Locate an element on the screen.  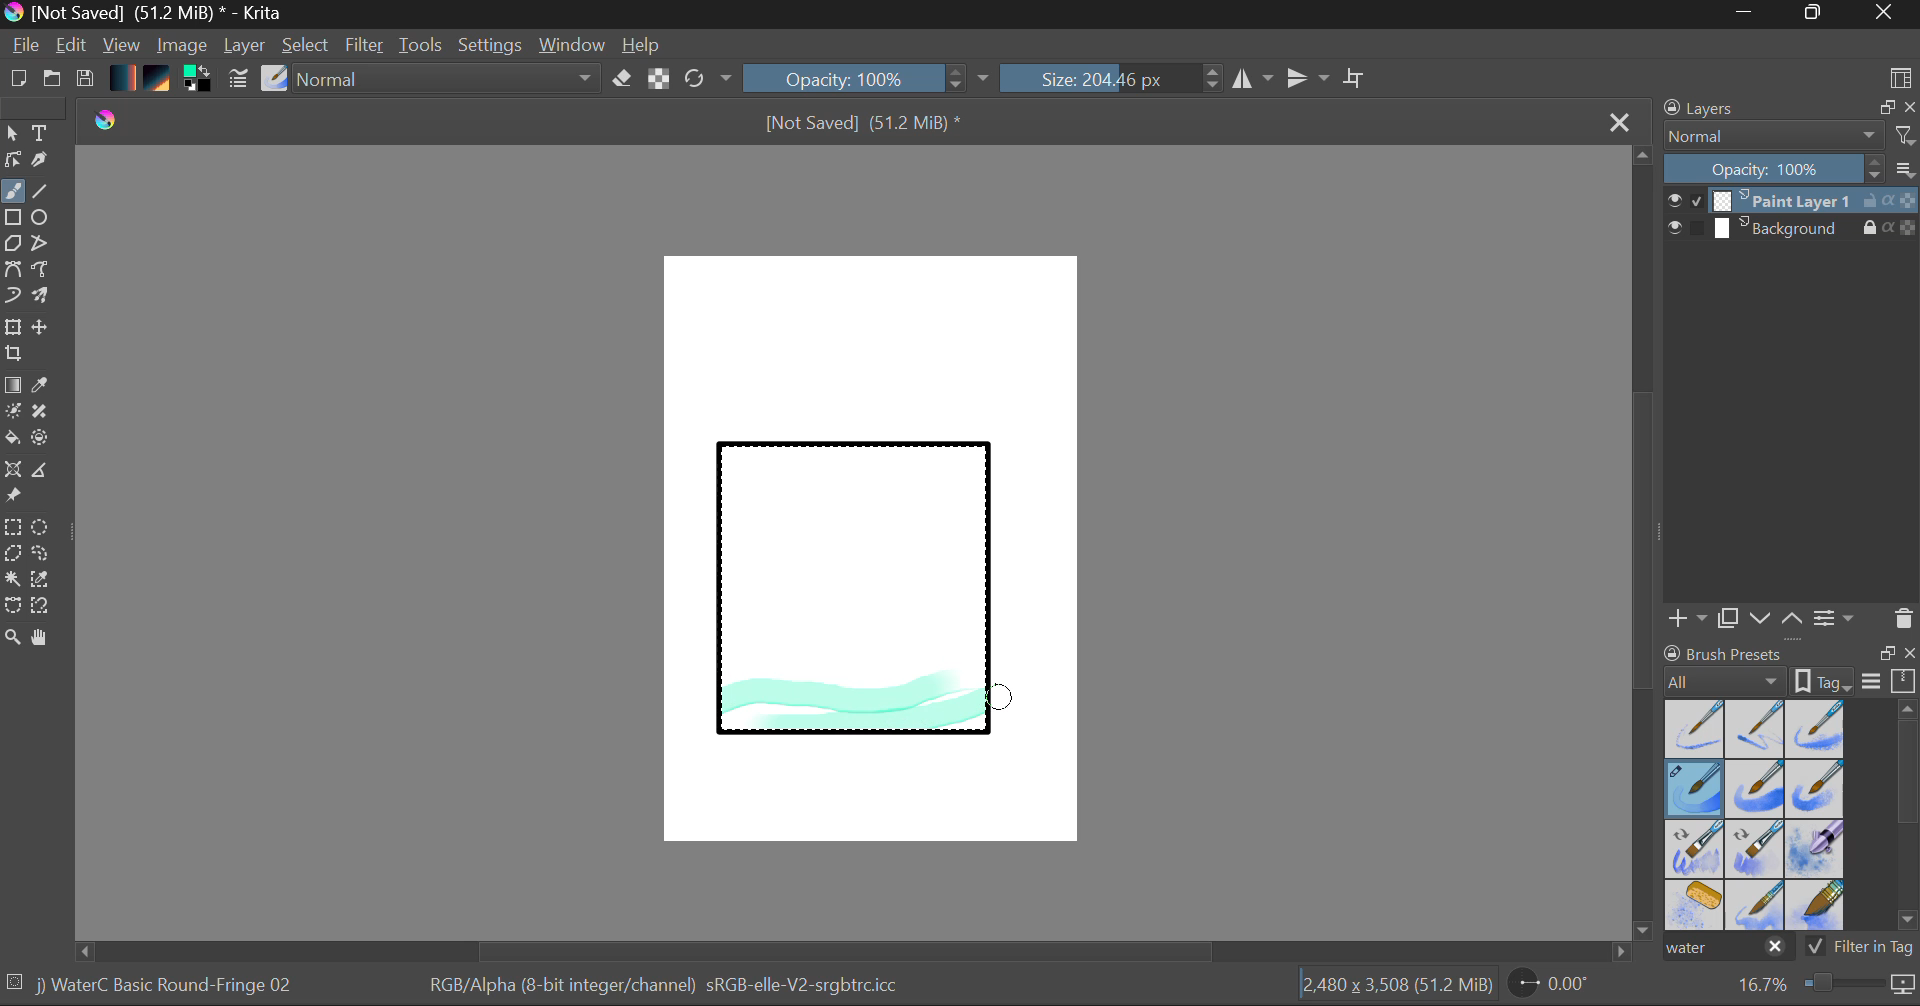
Eraser is located at coordinates (623, 79).